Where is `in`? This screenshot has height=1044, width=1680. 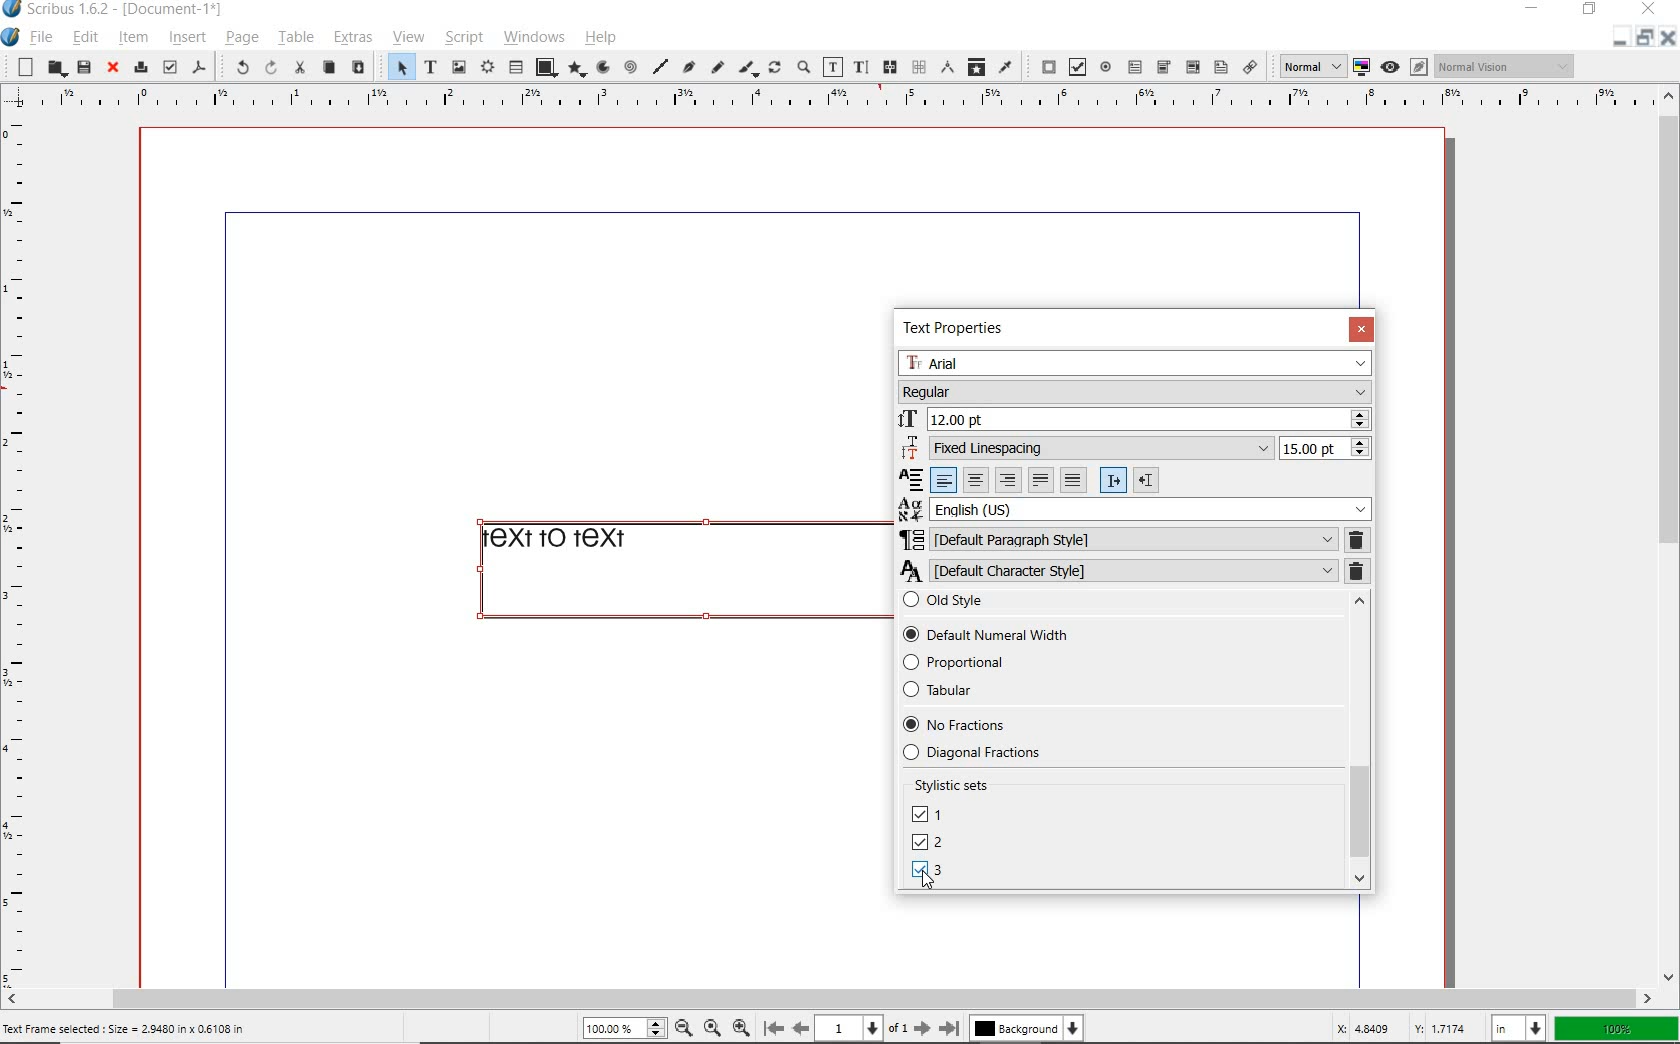
in is located at coordinates (1521, 1027).